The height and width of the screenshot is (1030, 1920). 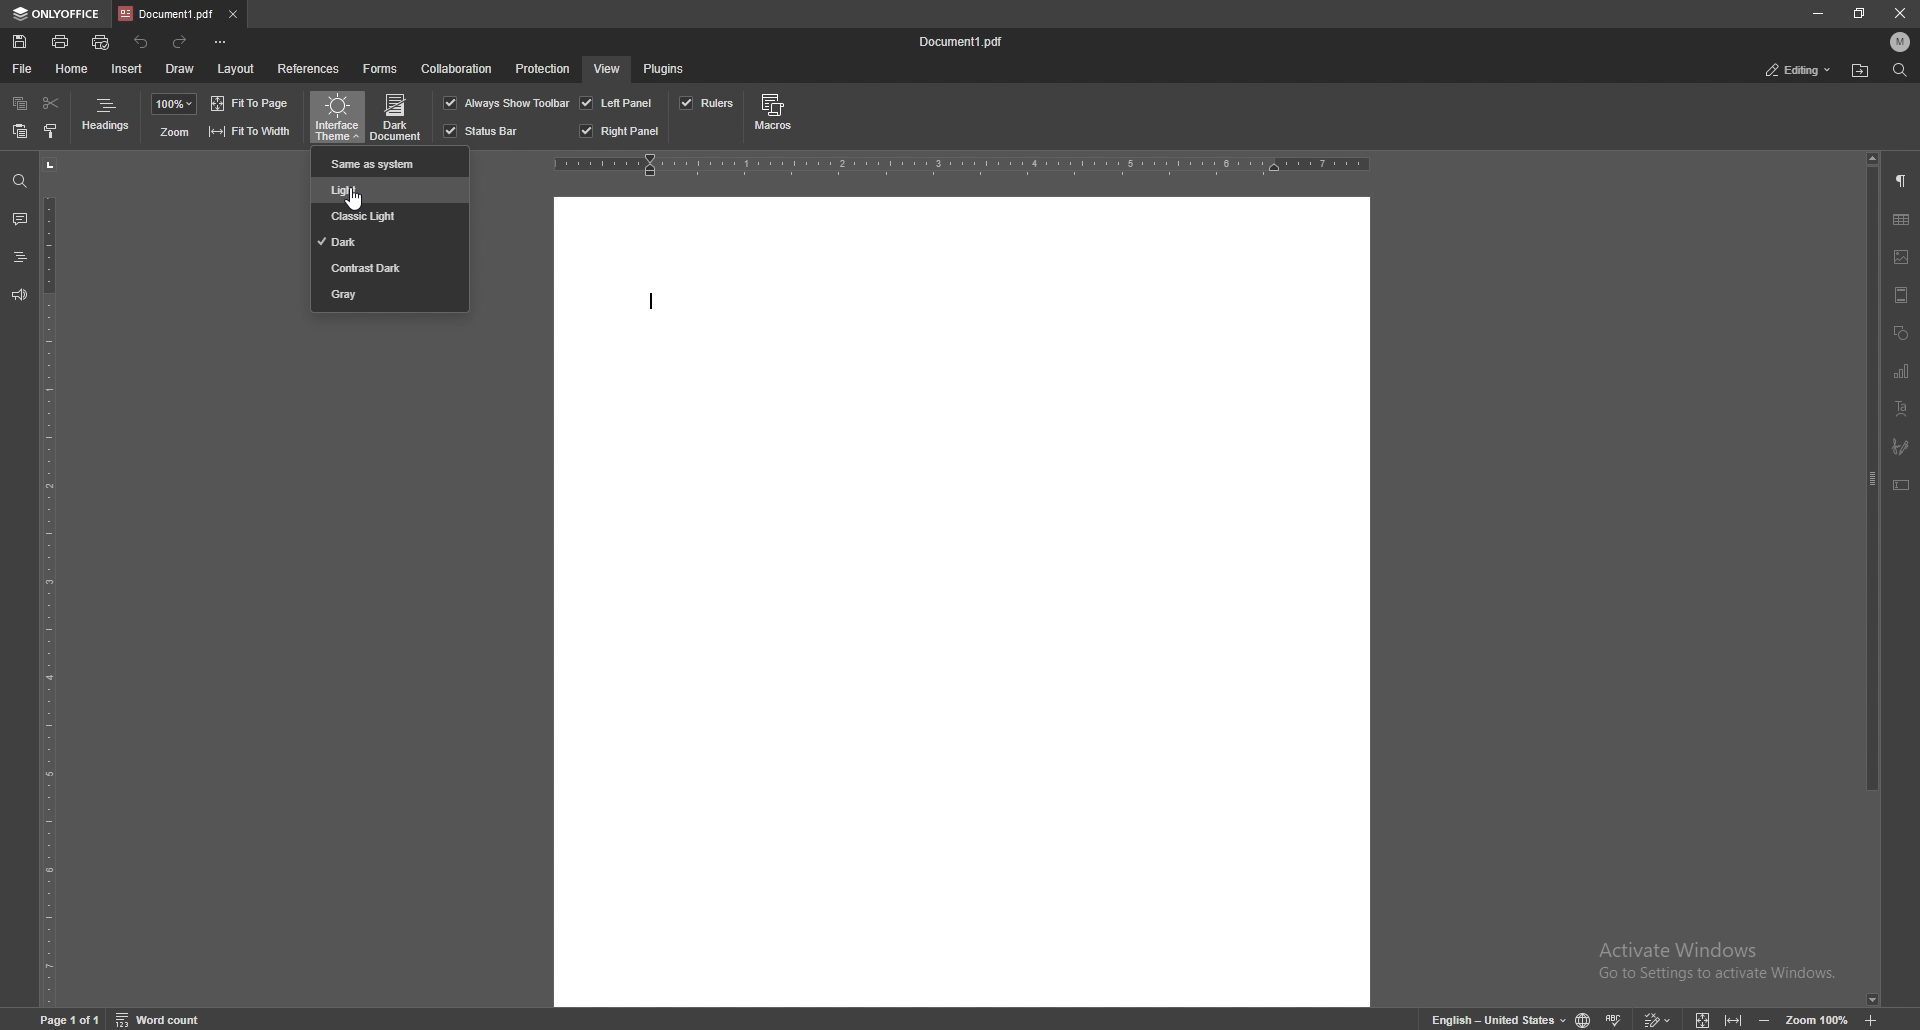 I want to click on undo, so click(x=142, y=42).